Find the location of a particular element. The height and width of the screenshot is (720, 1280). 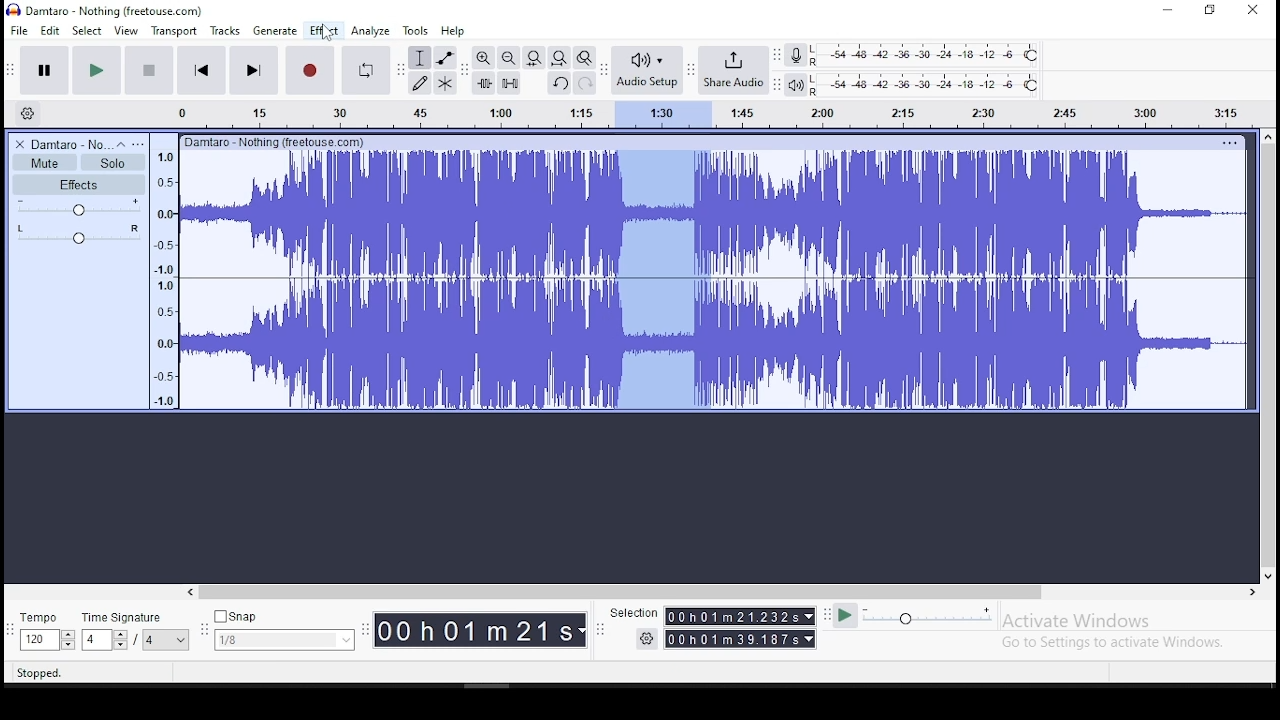

 is located at coordinates (604, 70).